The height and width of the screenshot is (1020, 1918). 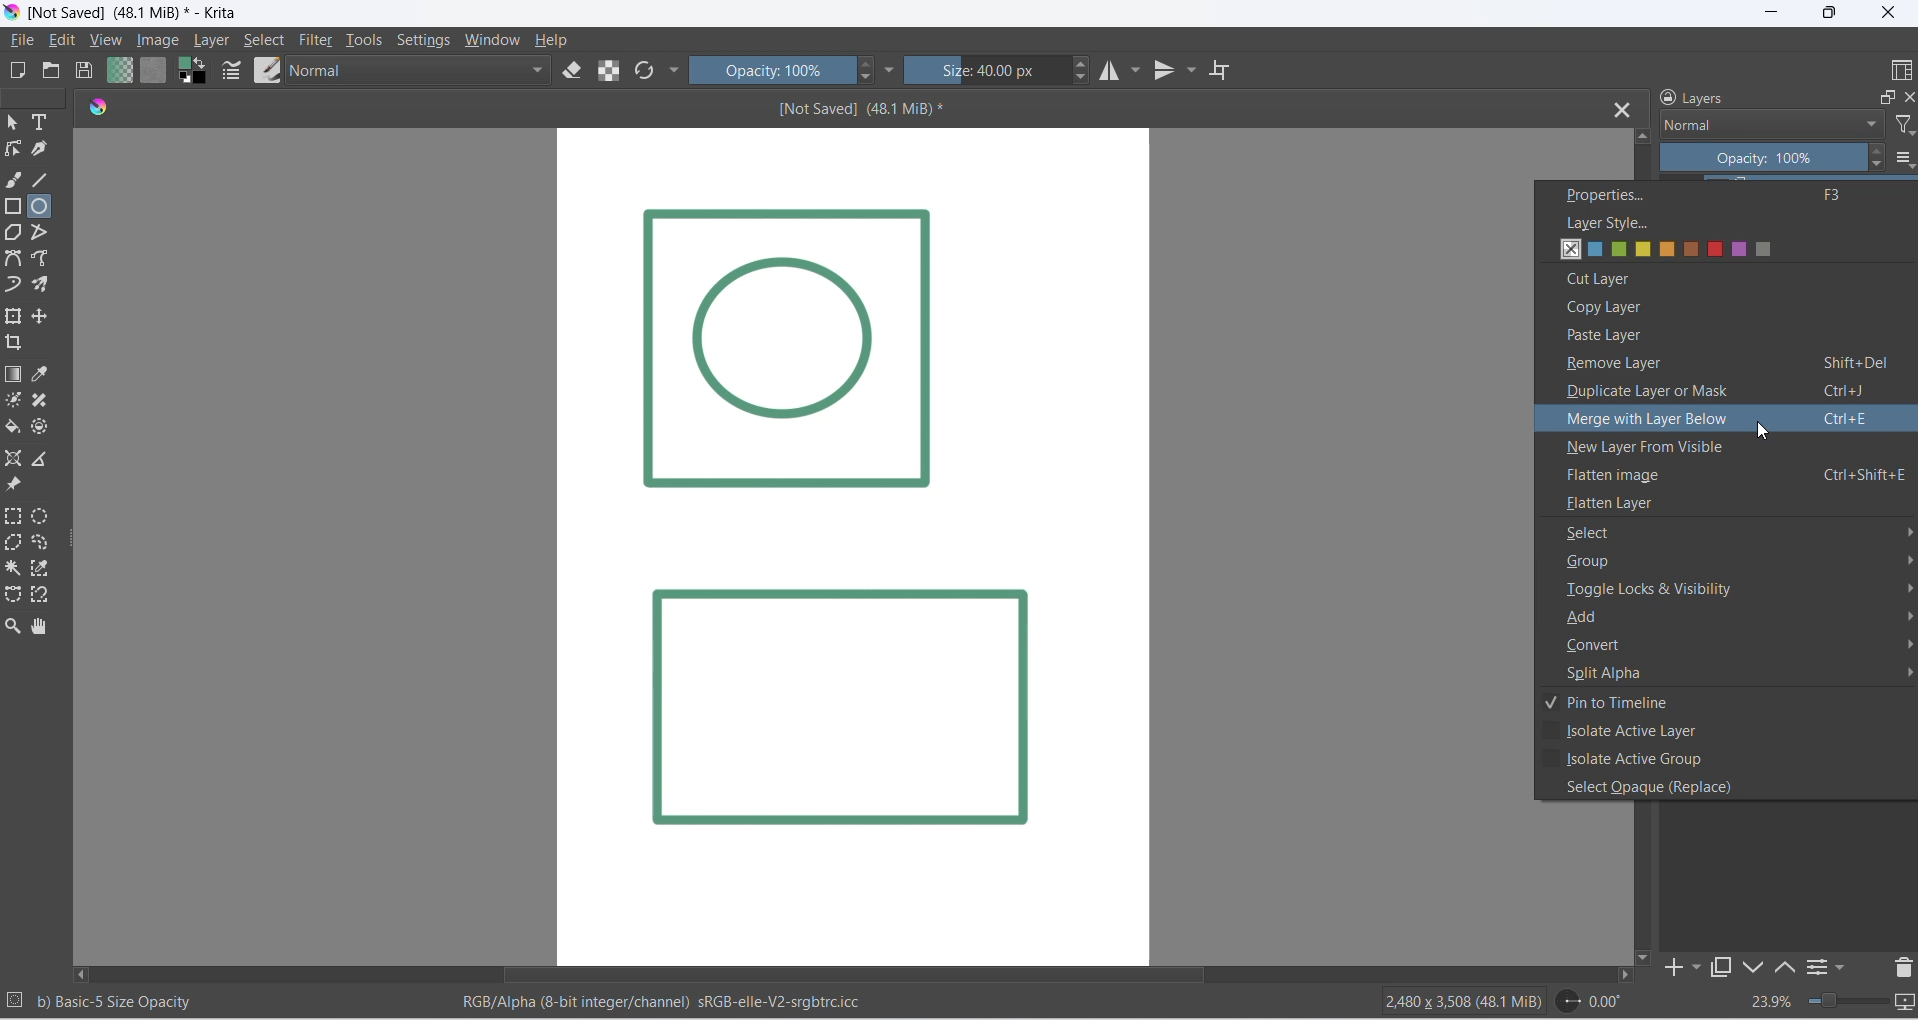 I want to click on [Not Saved] (48.1 Mib)* - Krita, so click(x=145, y=14).